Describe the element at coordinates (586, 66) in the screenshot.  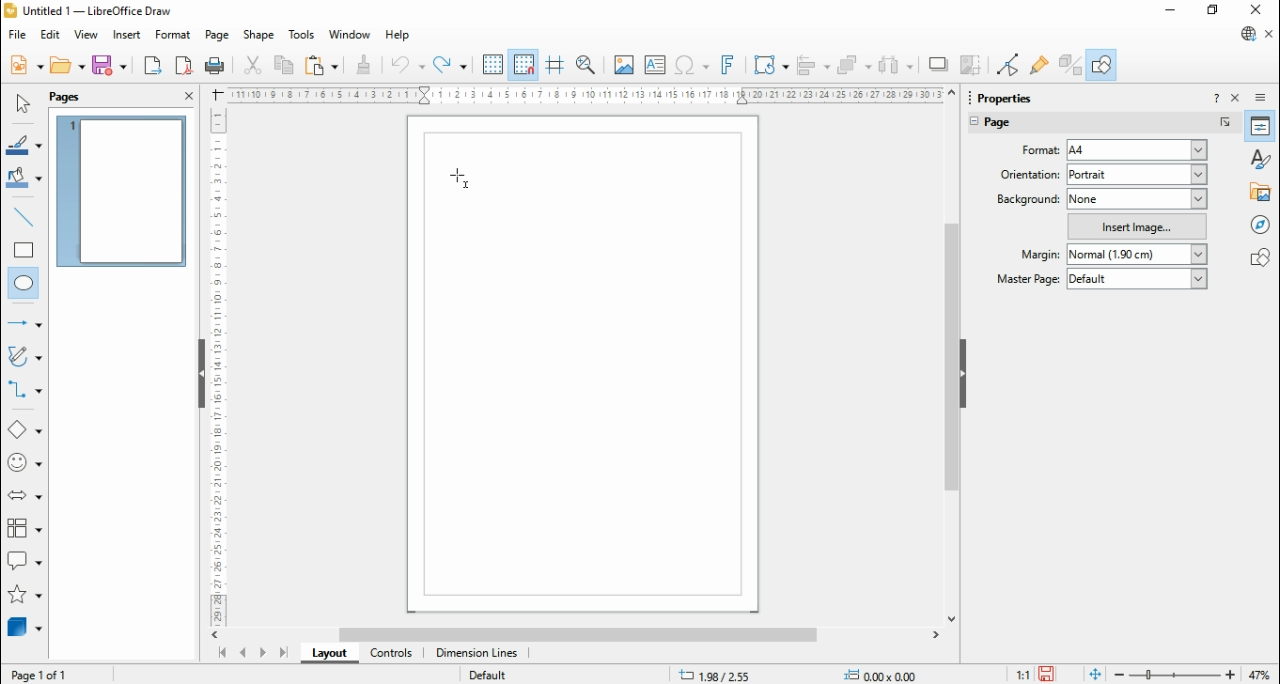
I see `zoom and pan` at that location.